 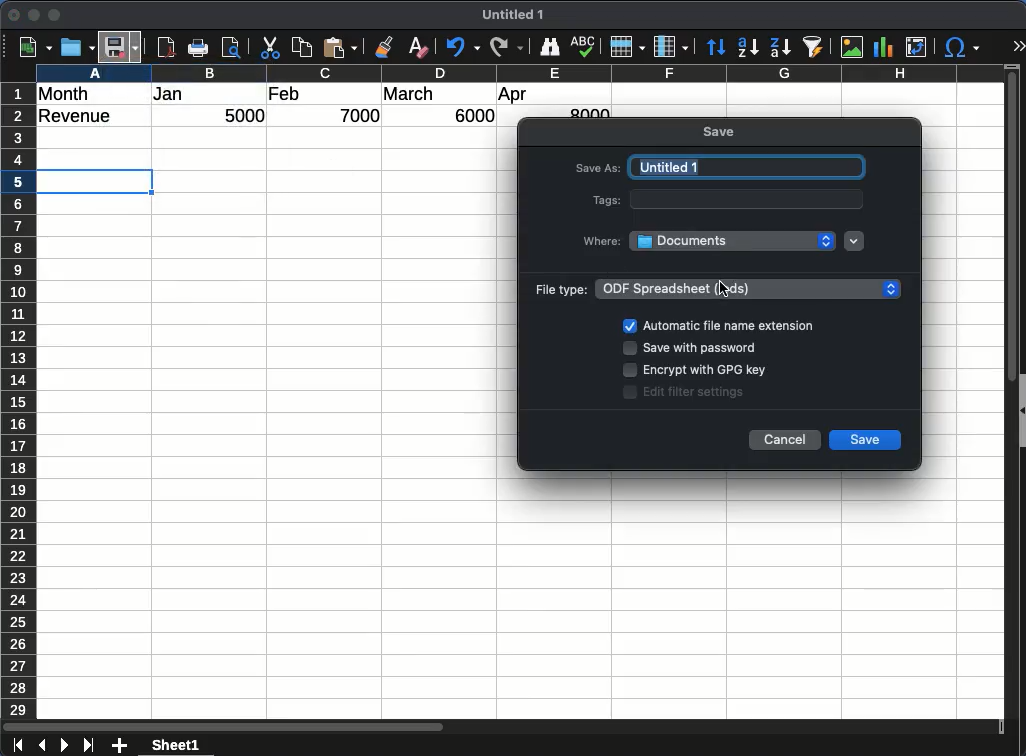 What do you see at coordinates (603, 200) in the screenshot?
I see `tags` at bounding box center [603, 200].